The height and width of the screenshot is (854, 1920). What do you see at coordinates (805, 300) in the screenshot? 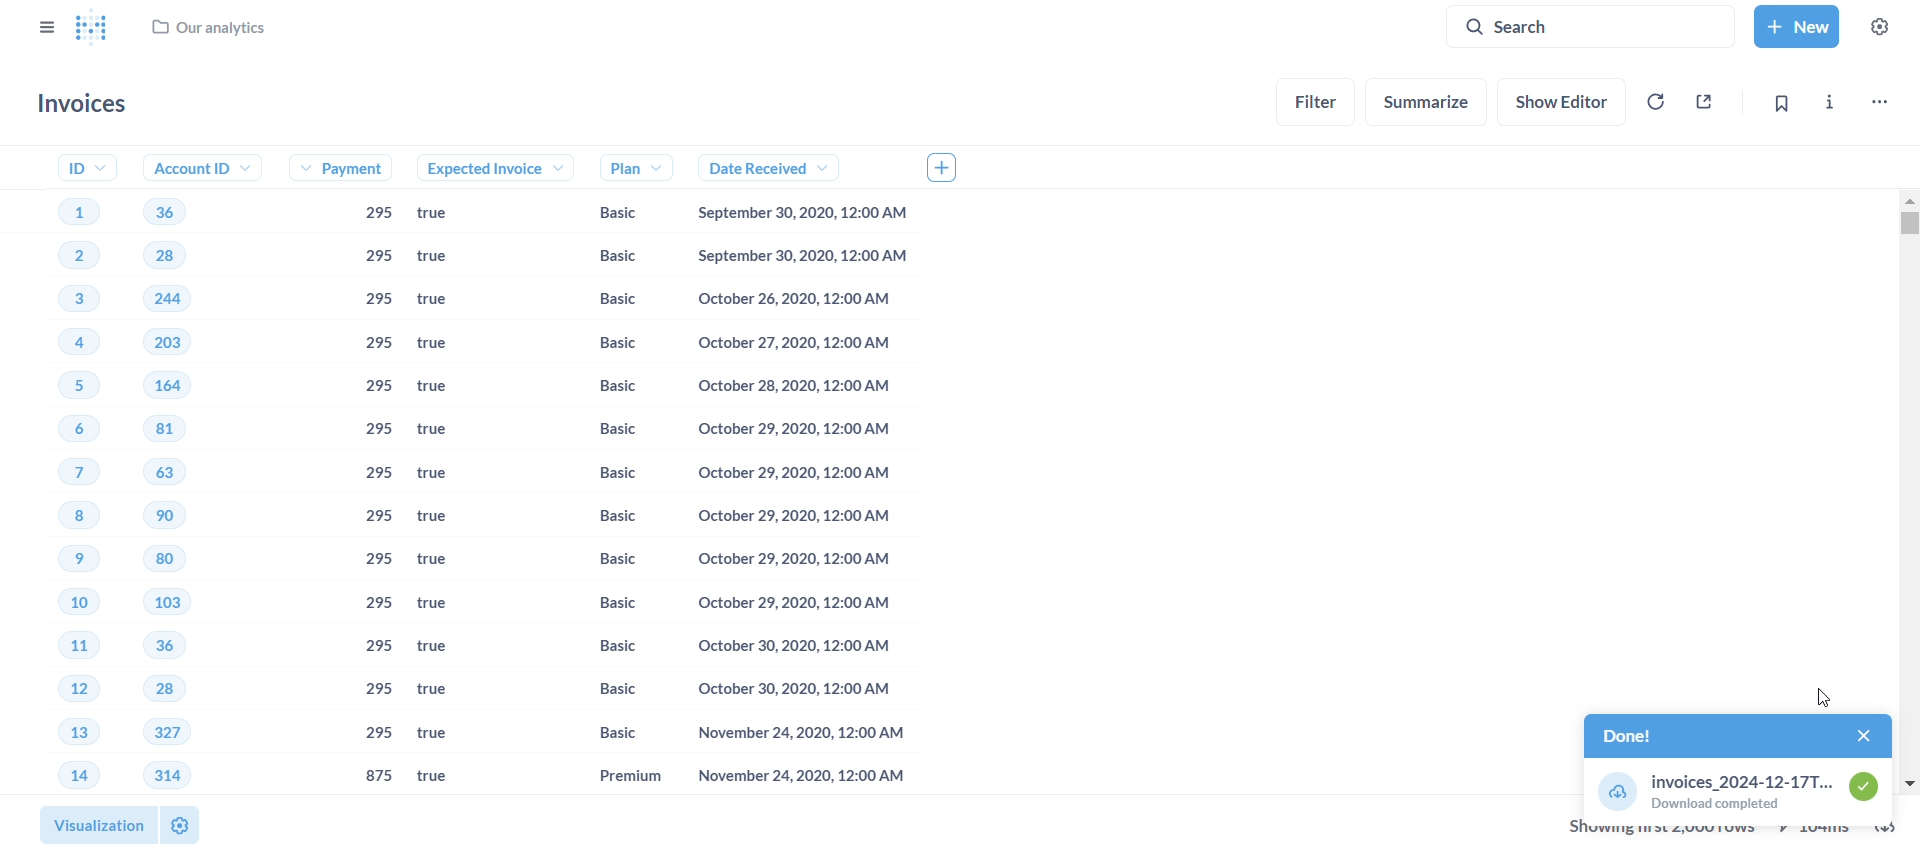
I see `October 26,2020, 12:00 AM` at bounding box center [805, 300].